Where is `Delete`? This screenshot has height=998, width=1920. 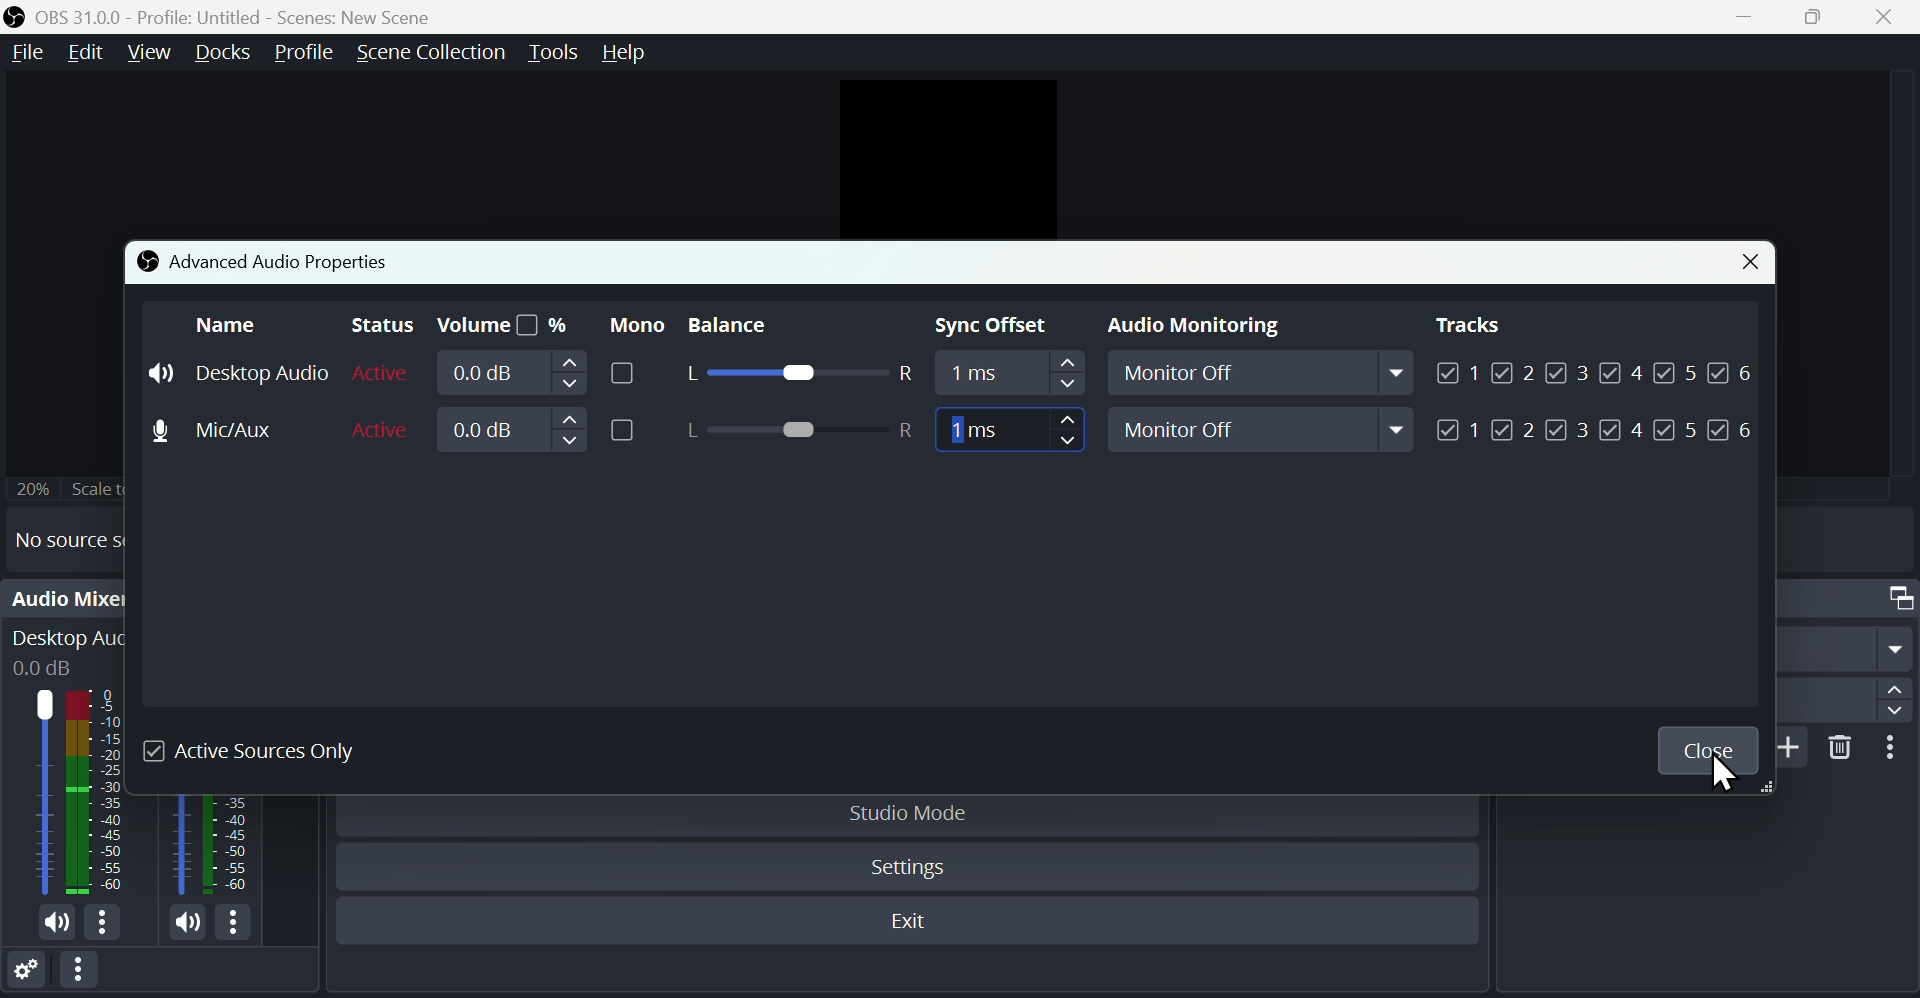 Delete is located at coordinates (1843, 747).